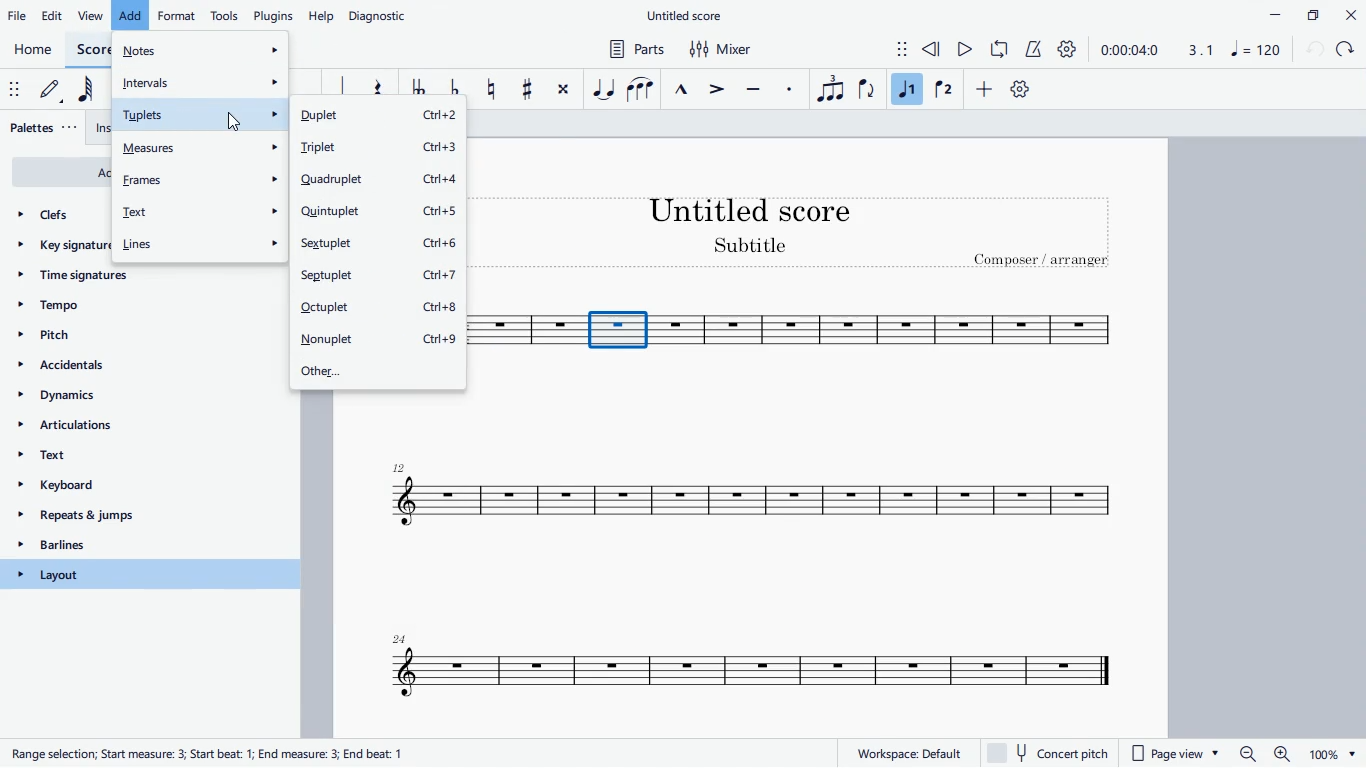 The height and width of the screenshot is (768, 1366). I want to click on quadruplet, so click(381, 180).